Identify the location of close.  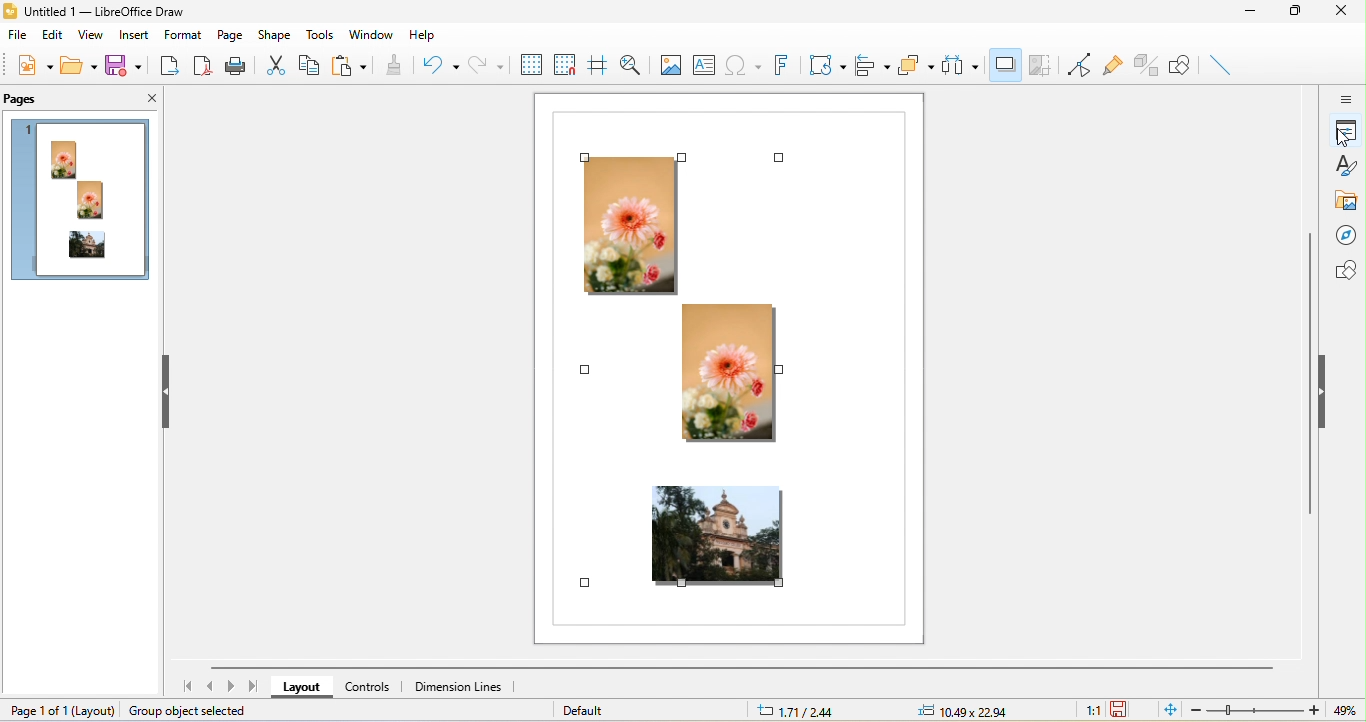
(1347, 12).